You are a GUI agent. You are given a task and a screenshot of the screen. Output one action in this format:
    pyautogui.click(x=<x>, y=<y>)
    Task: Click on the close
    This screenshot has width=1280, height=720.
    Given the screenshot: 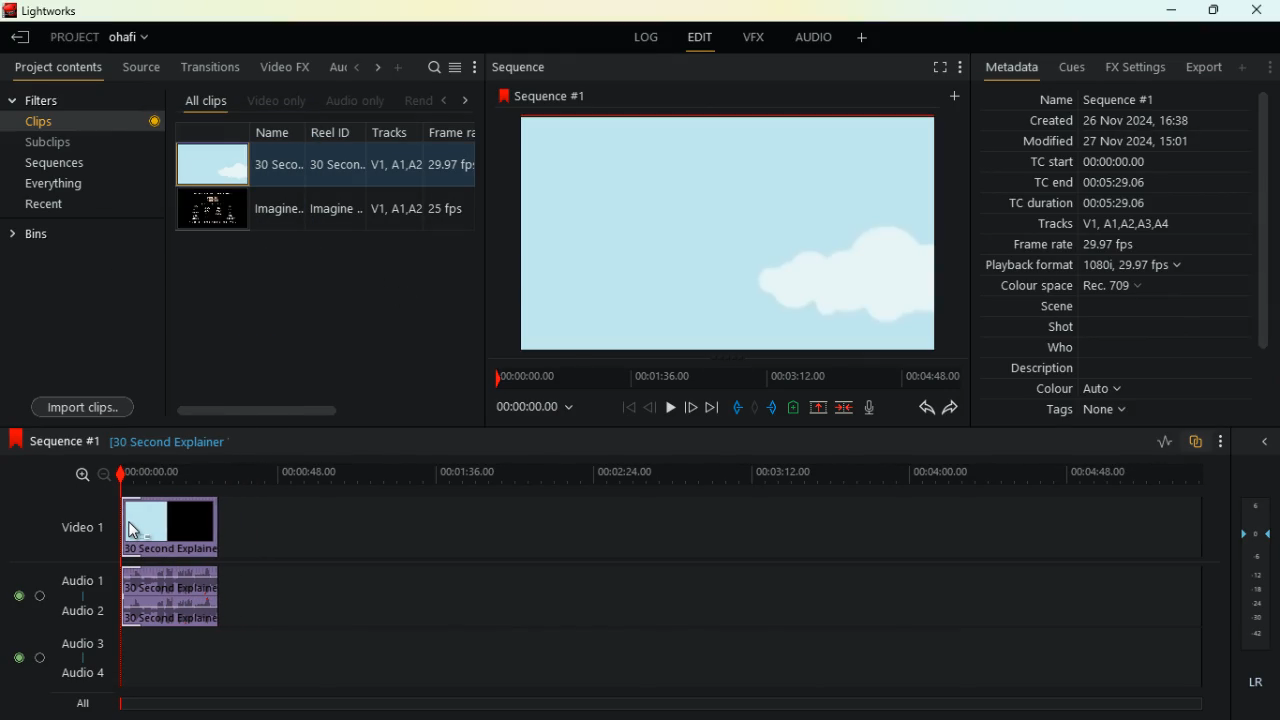 What is the action you would take?
    pyautogui.click(x=1260, y=10)
    